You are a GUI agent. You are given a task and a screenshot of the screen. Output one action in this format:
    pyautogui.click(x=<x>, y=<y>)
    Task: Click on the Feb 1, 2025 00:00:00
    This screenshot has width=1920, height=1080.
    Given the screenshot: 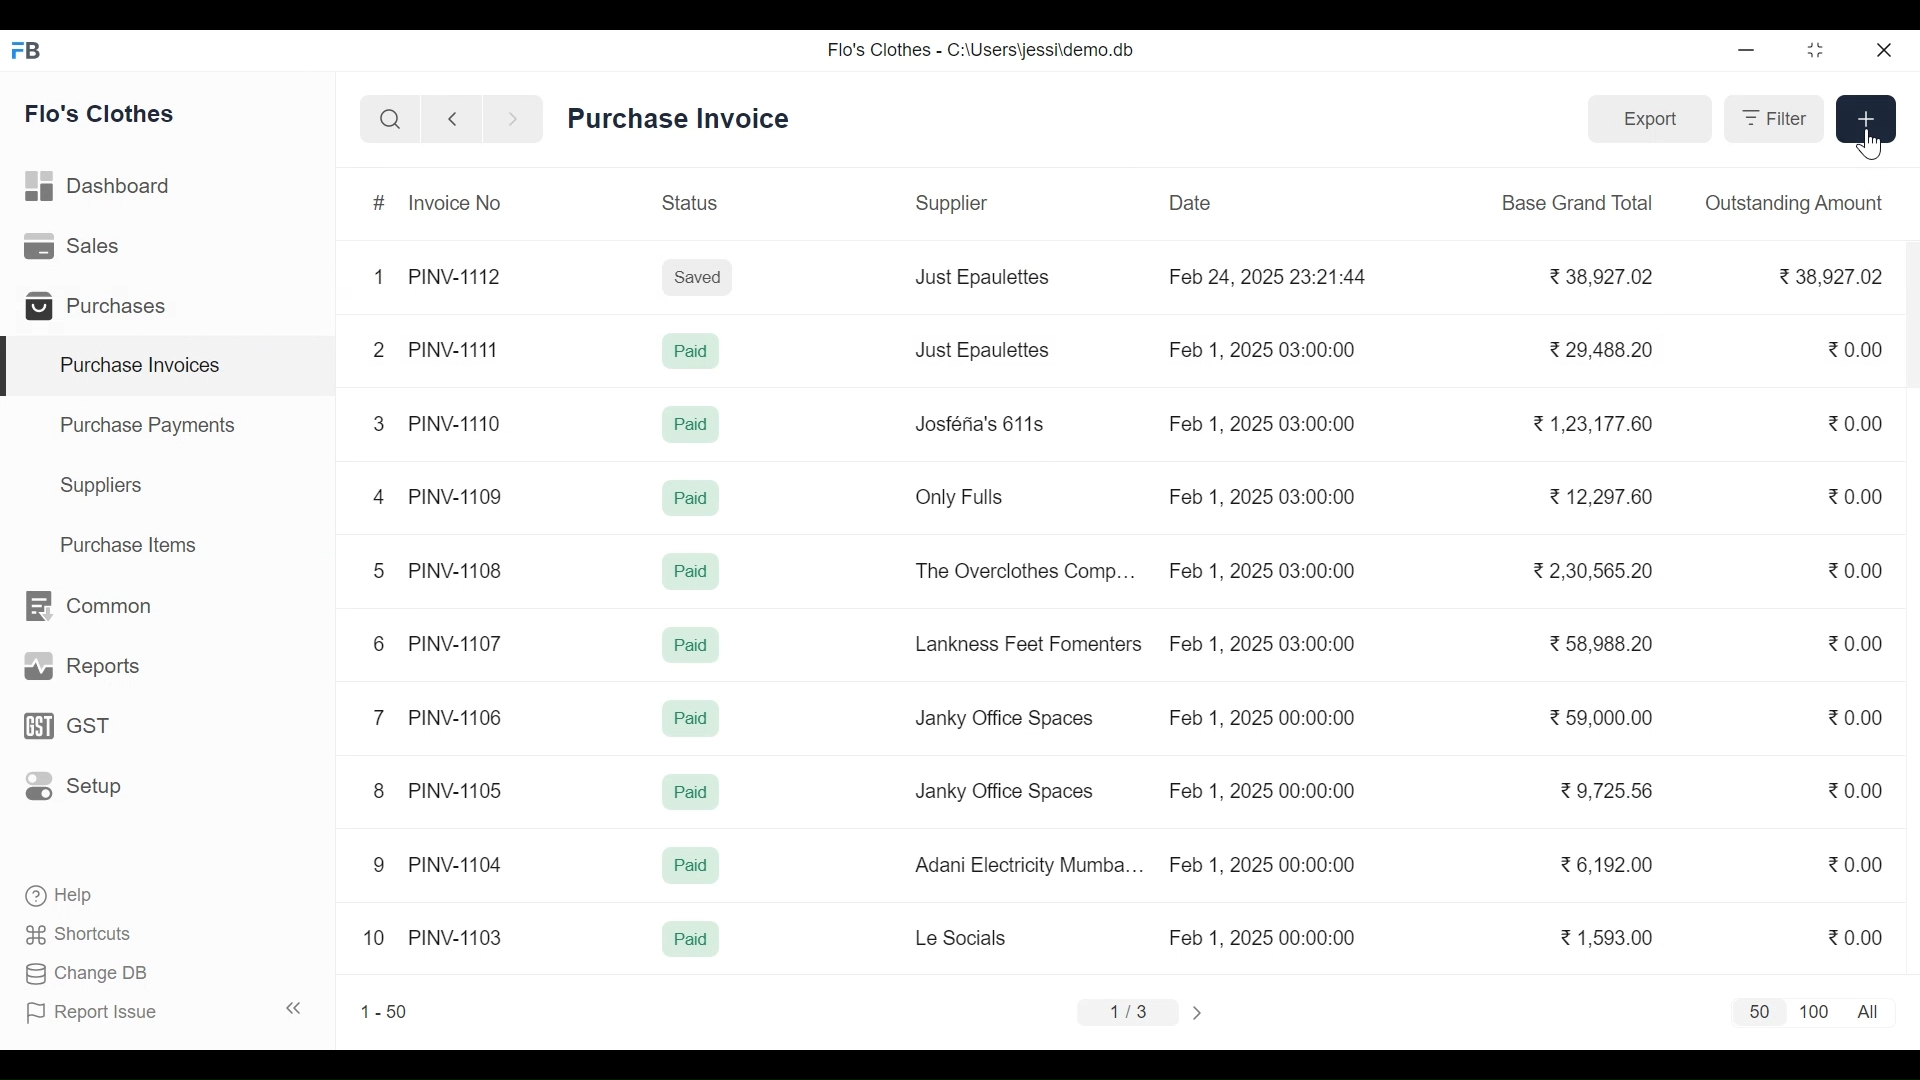 What is the action you would take?
    pyautogui.click(x=1263, y=864)
    